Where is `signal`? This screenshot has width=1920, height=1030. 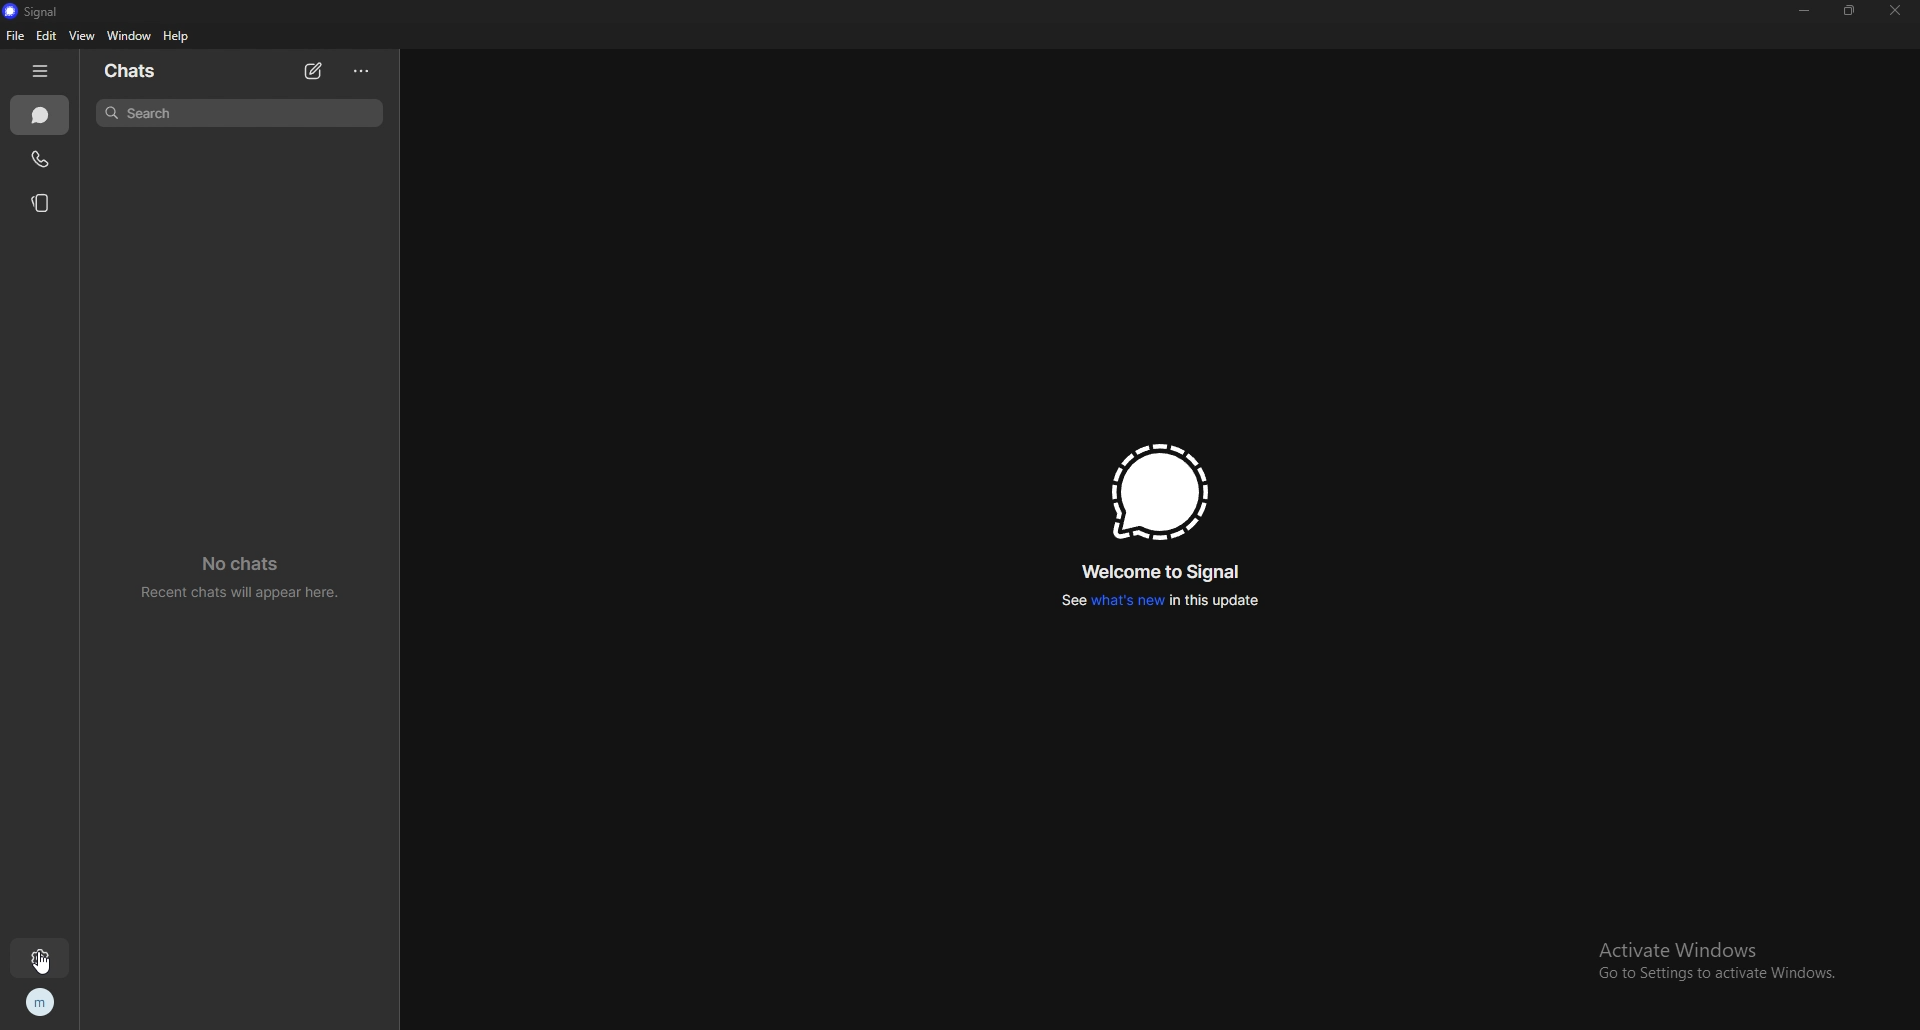
signal is located at coordinates (32, 11).